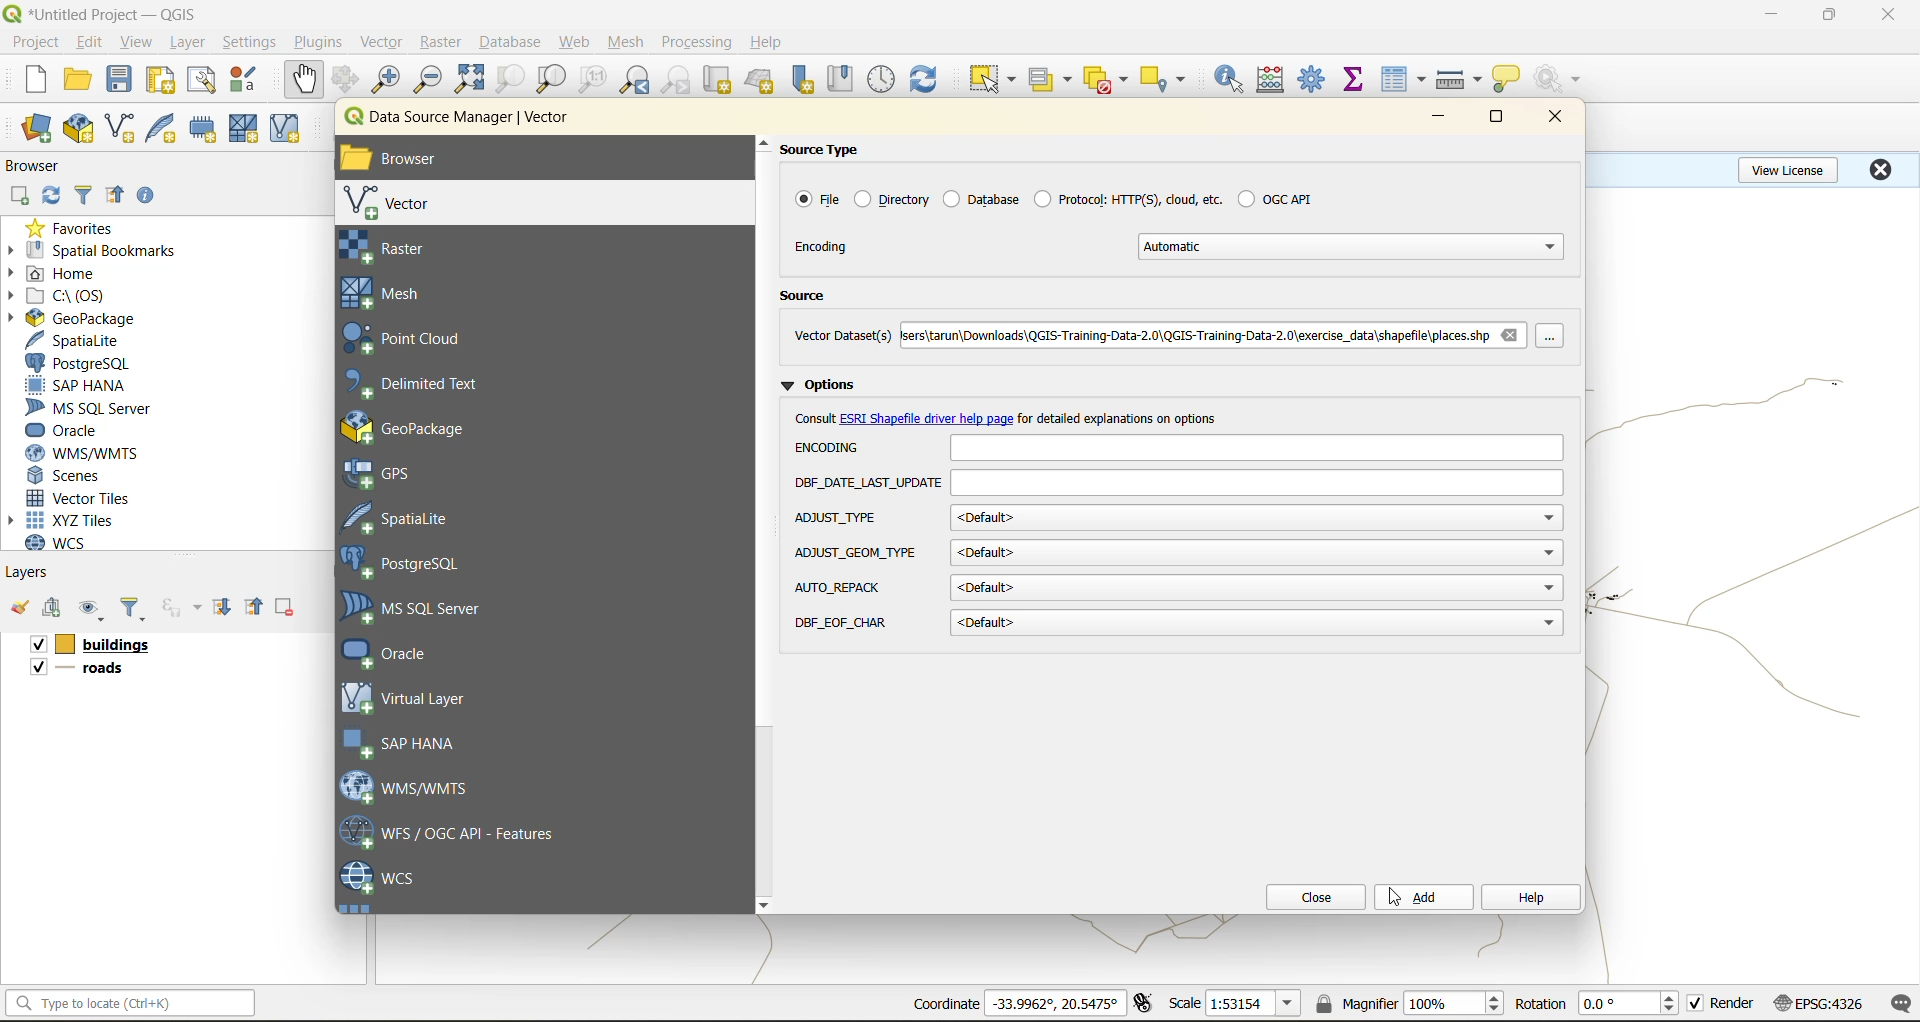  I want to click on plugins, so click(323, 41).